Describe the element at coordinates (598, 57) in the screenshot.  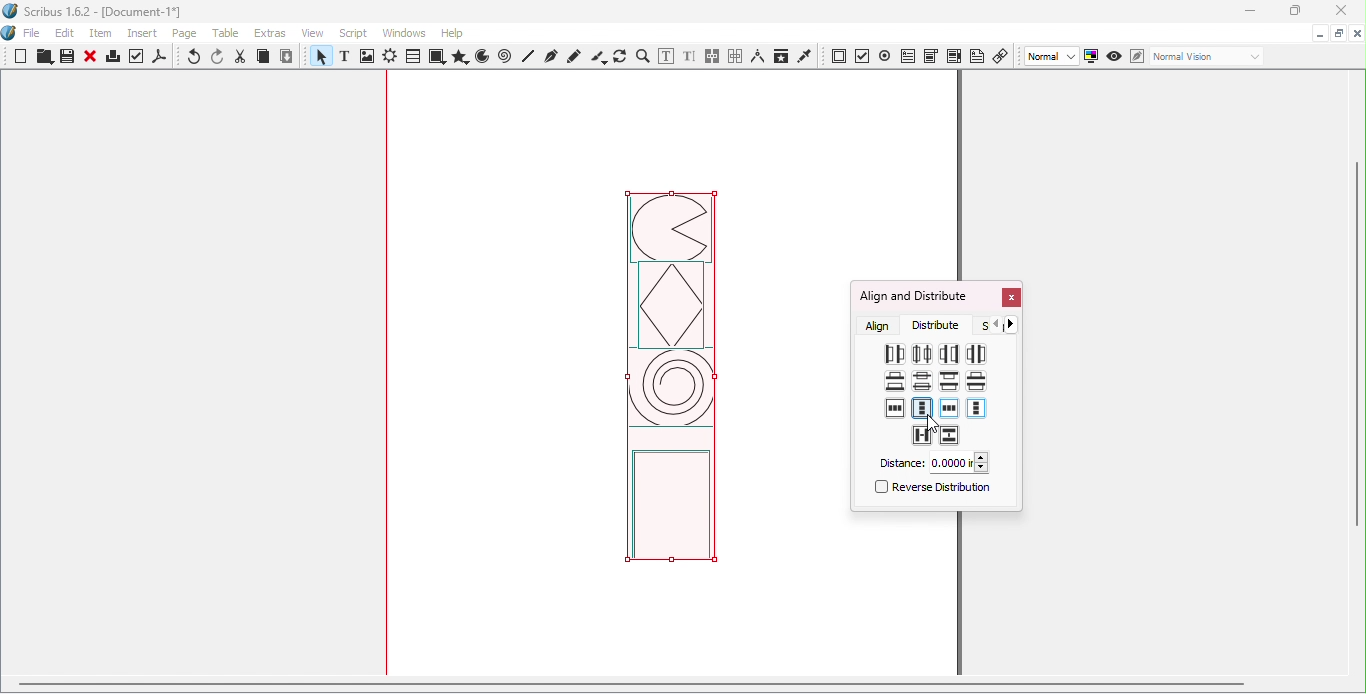
I see `Calligraphic line` at that location.